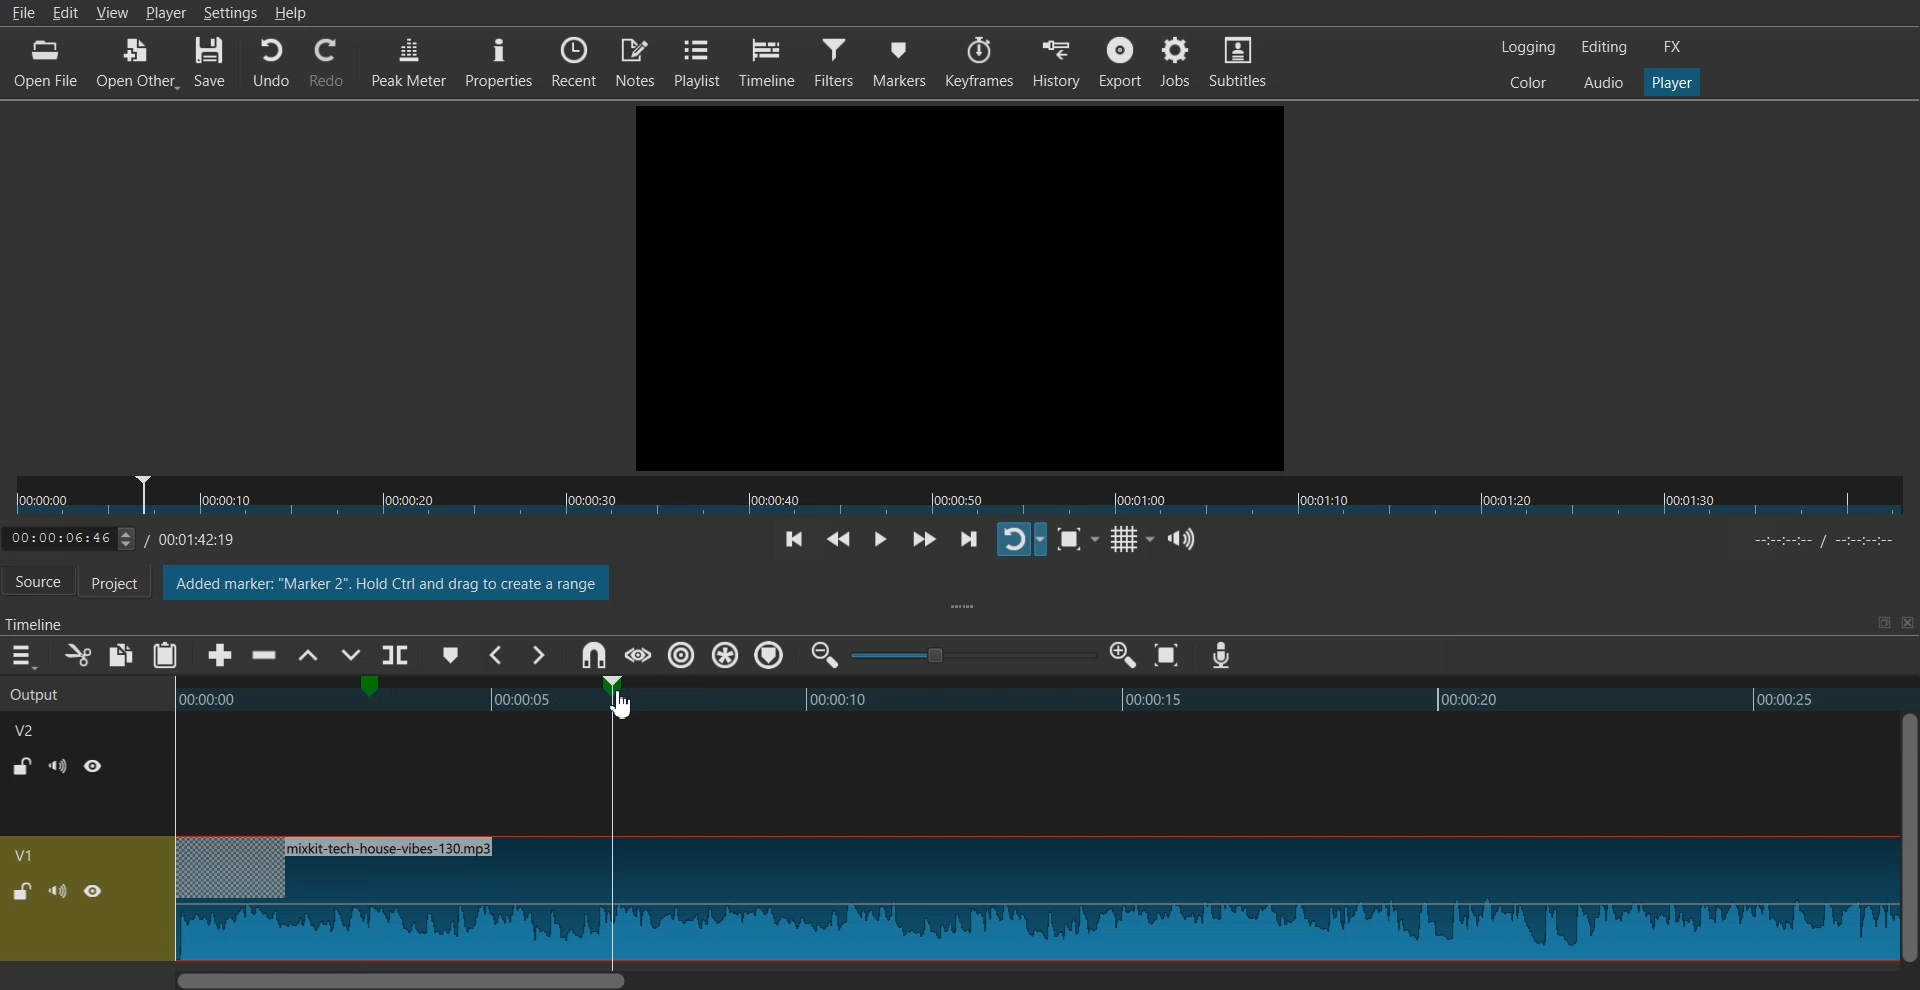  Describe the element at coordinates (137, 64) in the screenshot. I see `Open Other` at that location.